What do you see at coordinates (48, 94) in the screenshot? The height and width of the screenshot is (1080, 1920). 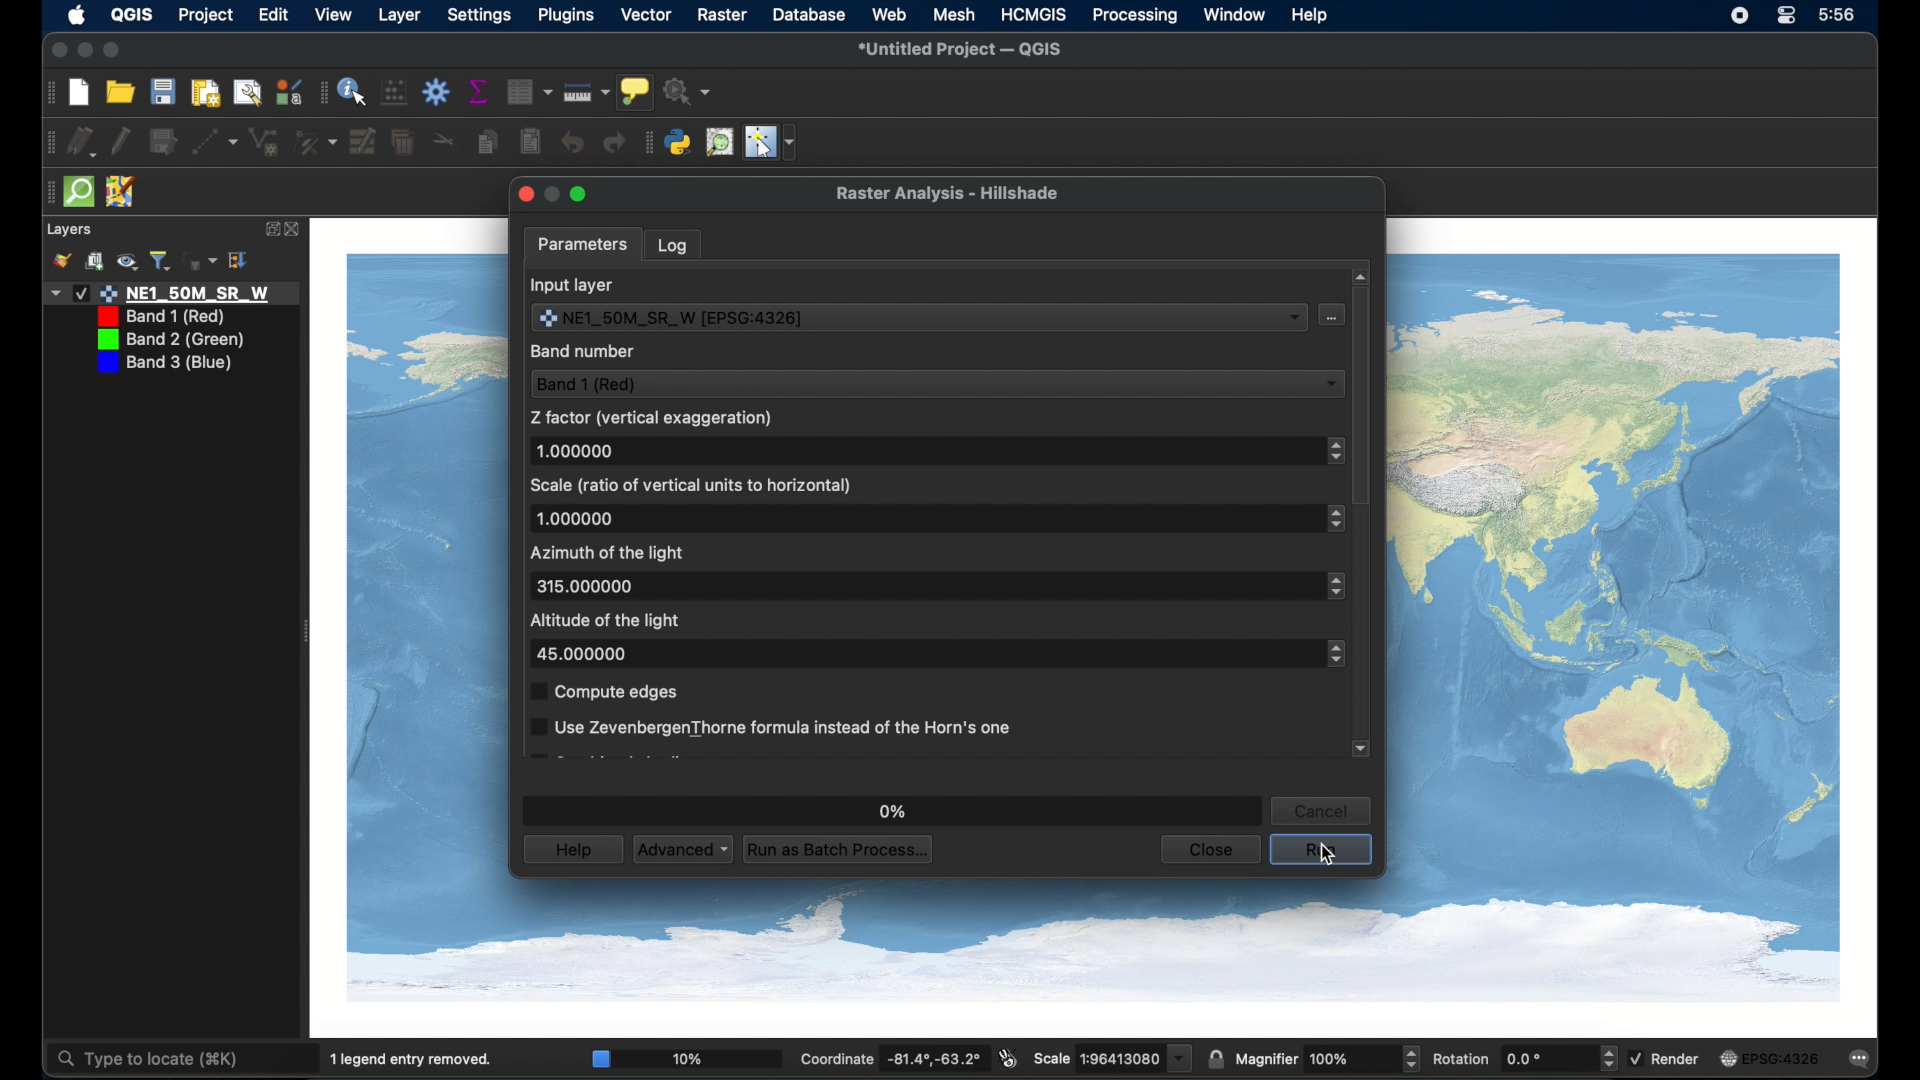 I see `drag handle` at bounding box center [48, 94].